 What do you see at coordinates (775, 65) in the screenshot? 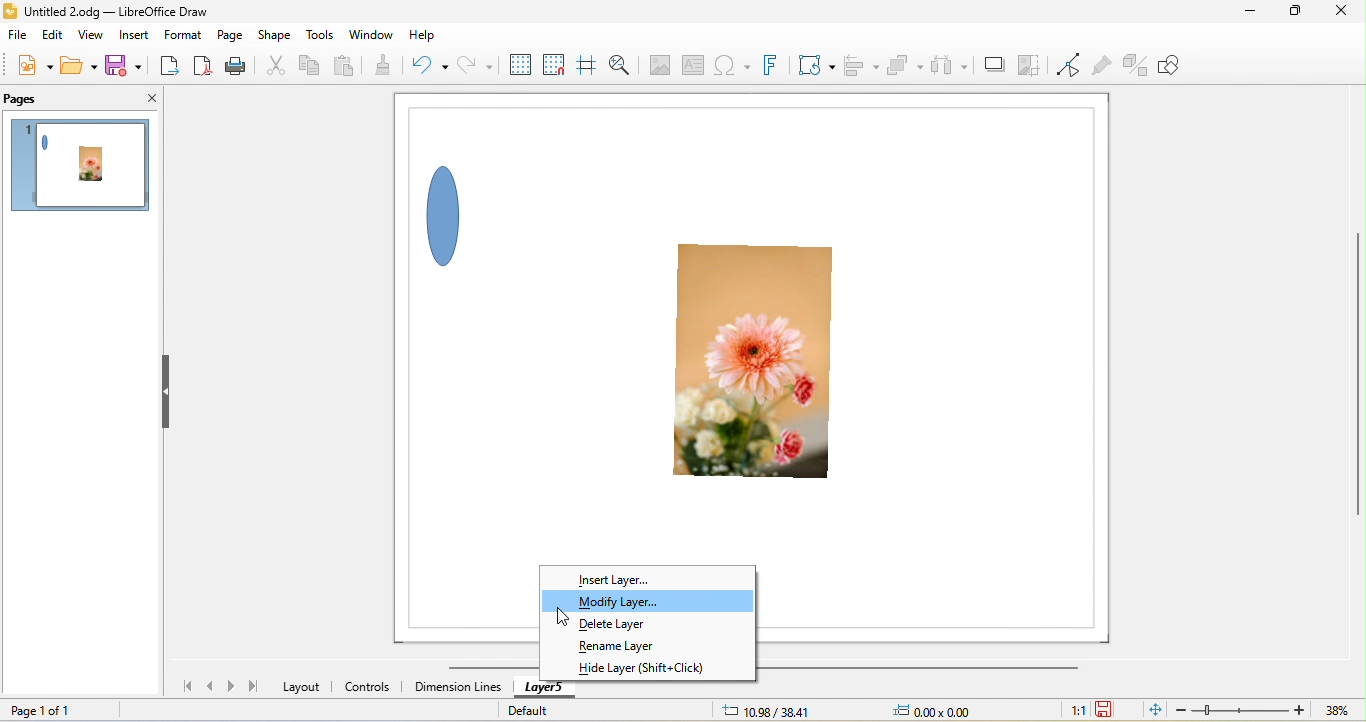
I see `font work text` at bounding box center [775, 65].